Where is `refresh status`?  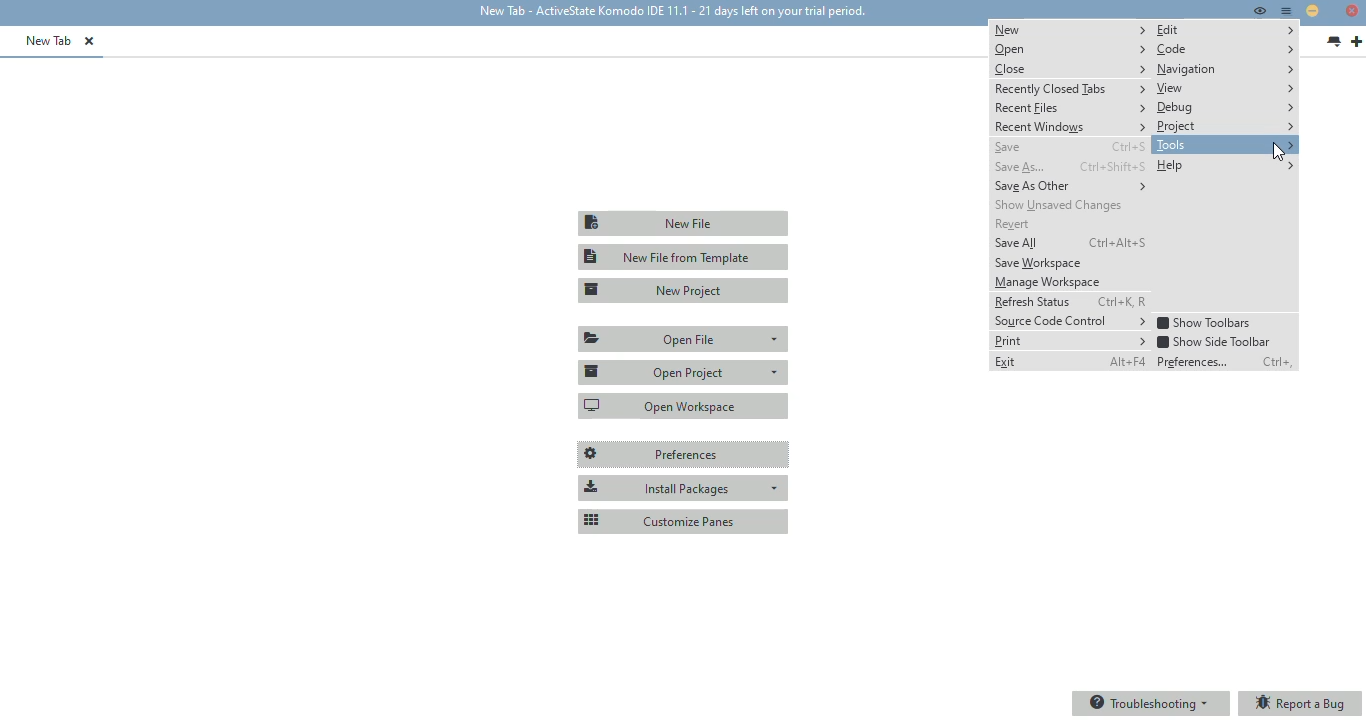
refresh status is located at coordinates (1031, 301).